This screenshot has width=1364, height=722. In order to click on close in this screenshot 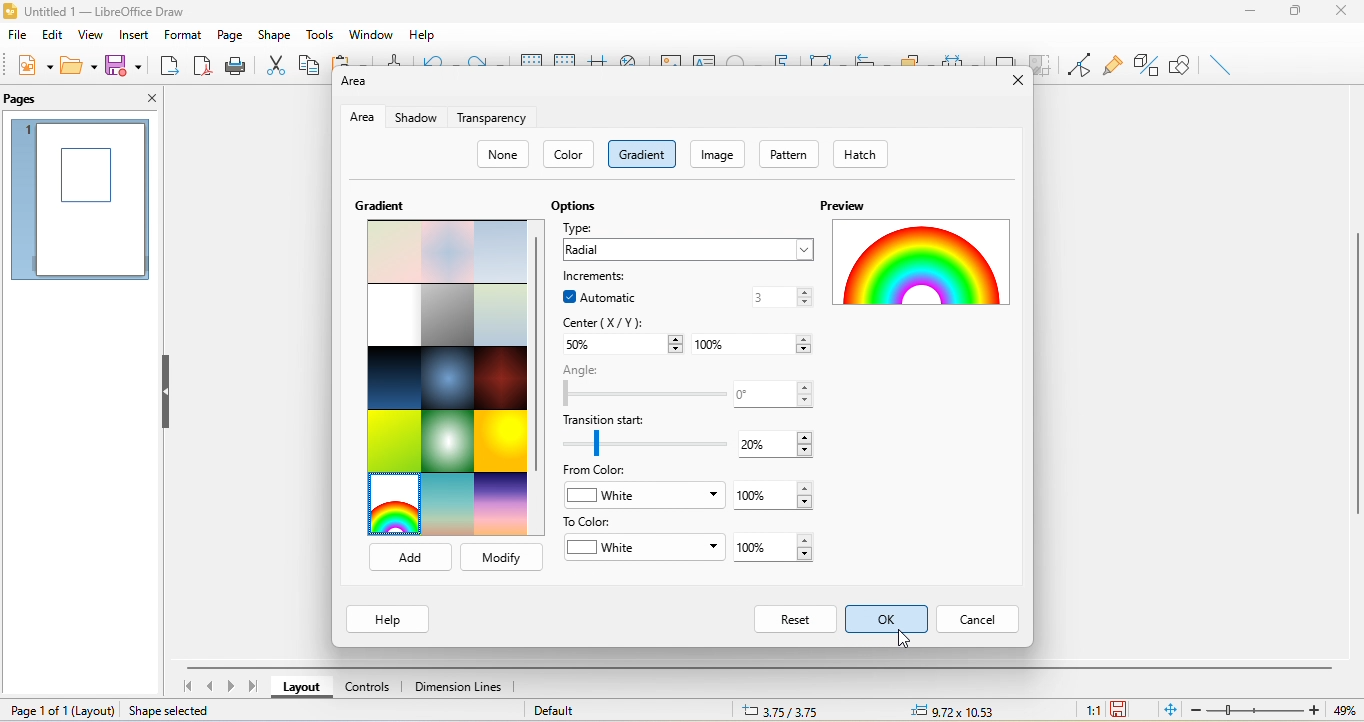, I will do `click(146, 100)`.